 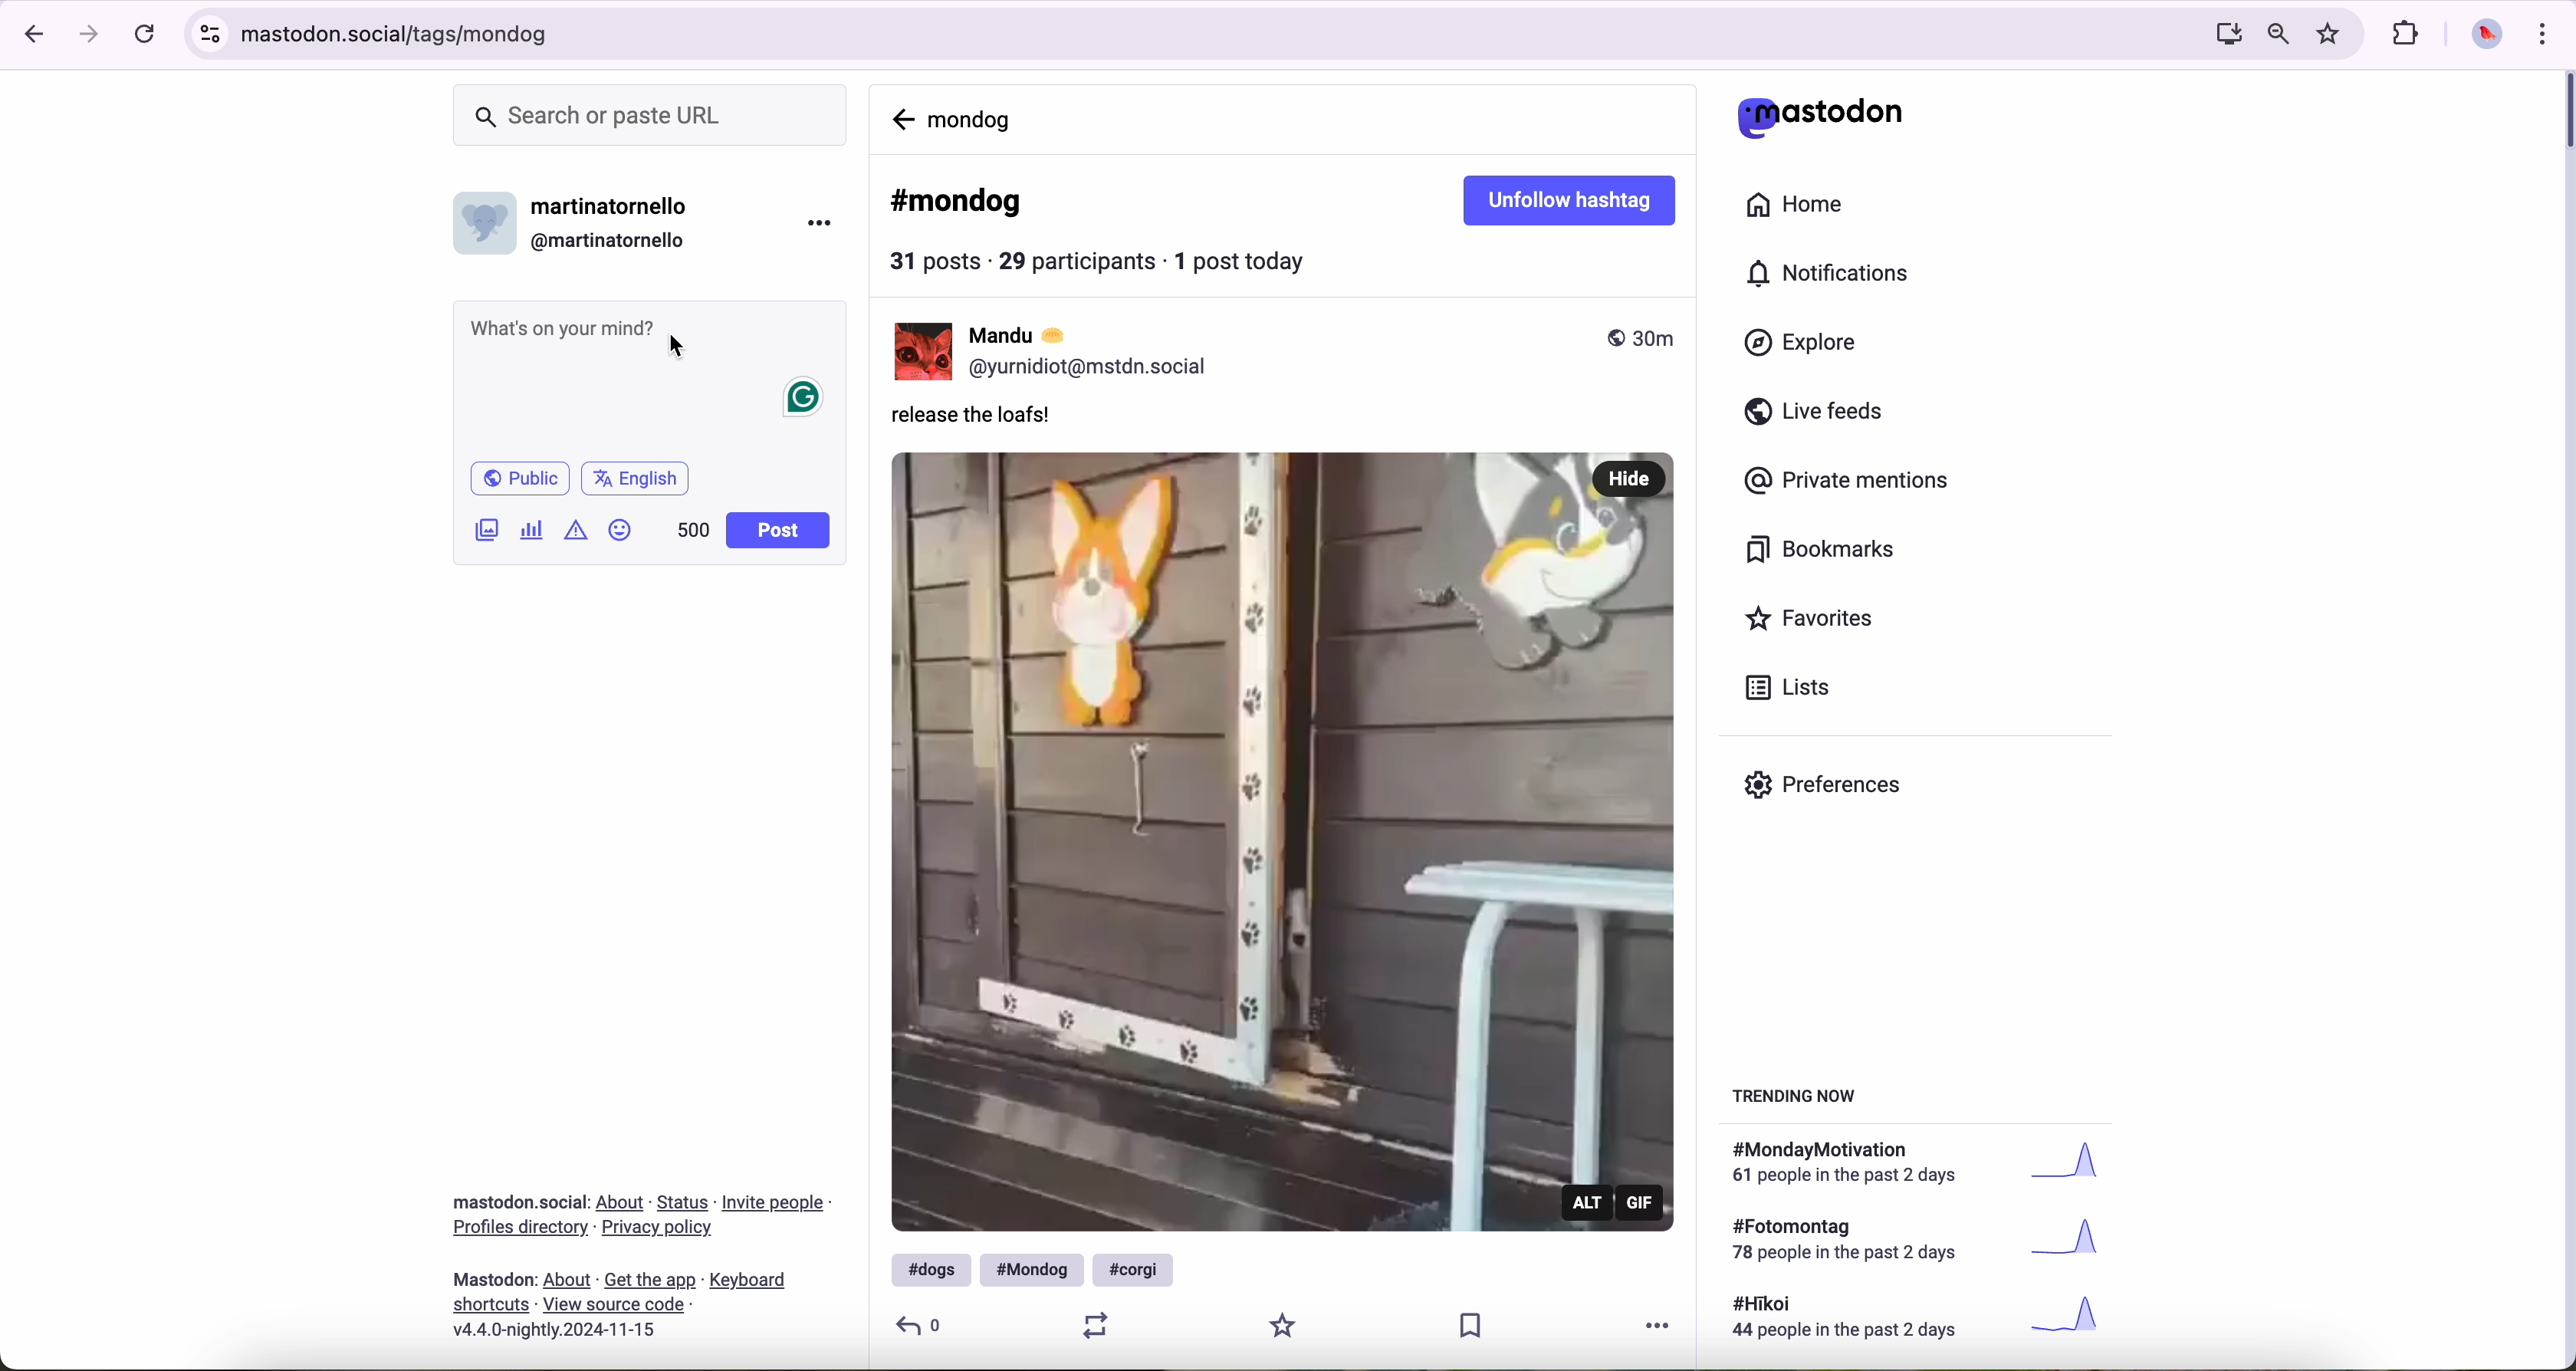 I want to click on live feeds, so click(x=1818, y=412).